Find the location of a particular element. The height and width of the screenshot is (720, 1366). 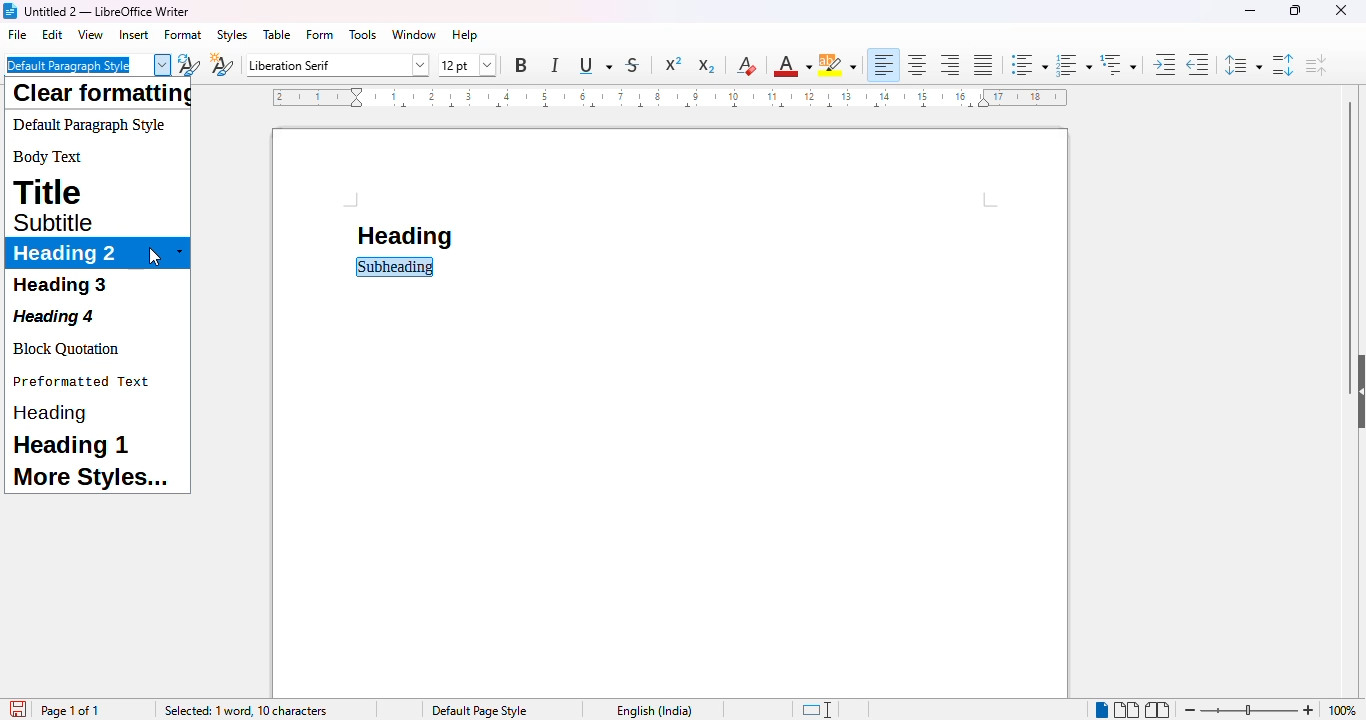

edit is located at coordinates (53, 34).